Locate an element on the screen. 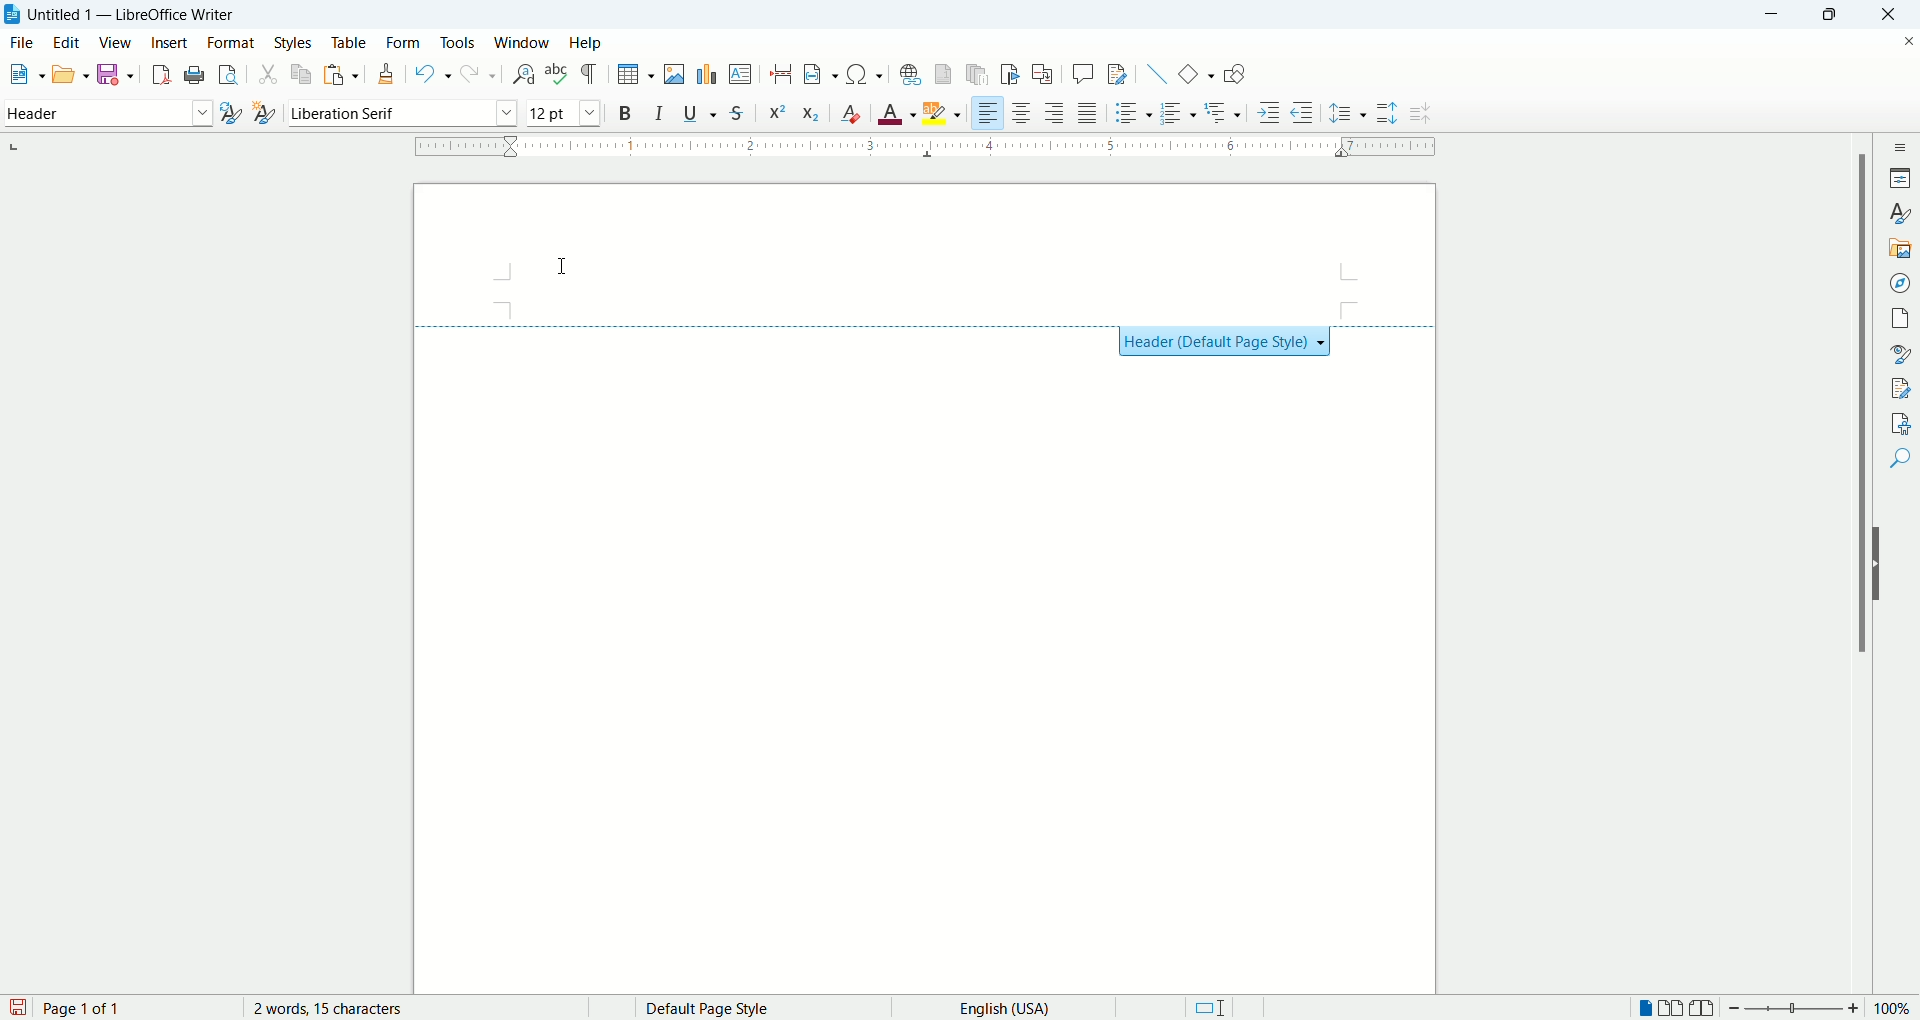  open is located at coordinates (64, 71).